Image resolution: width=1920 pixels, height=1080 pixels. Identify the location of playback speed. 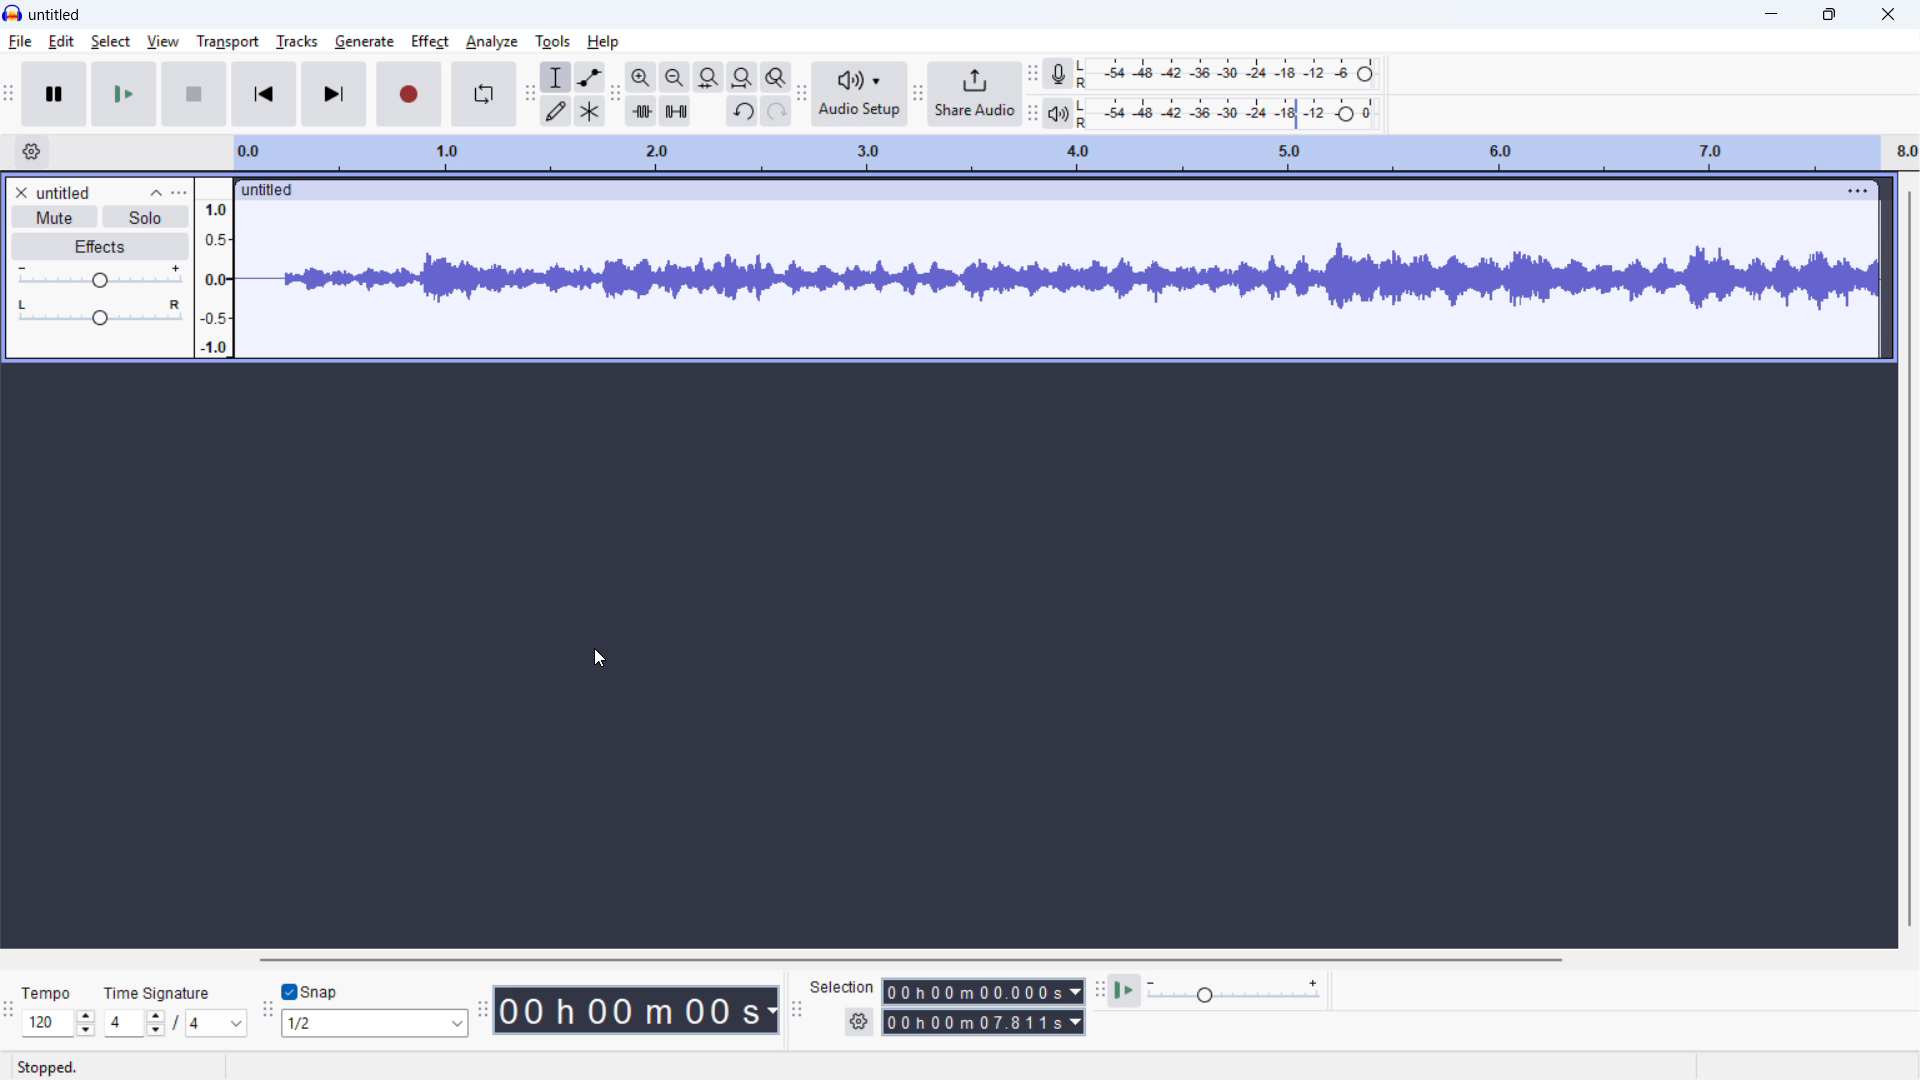
(1233, 992).